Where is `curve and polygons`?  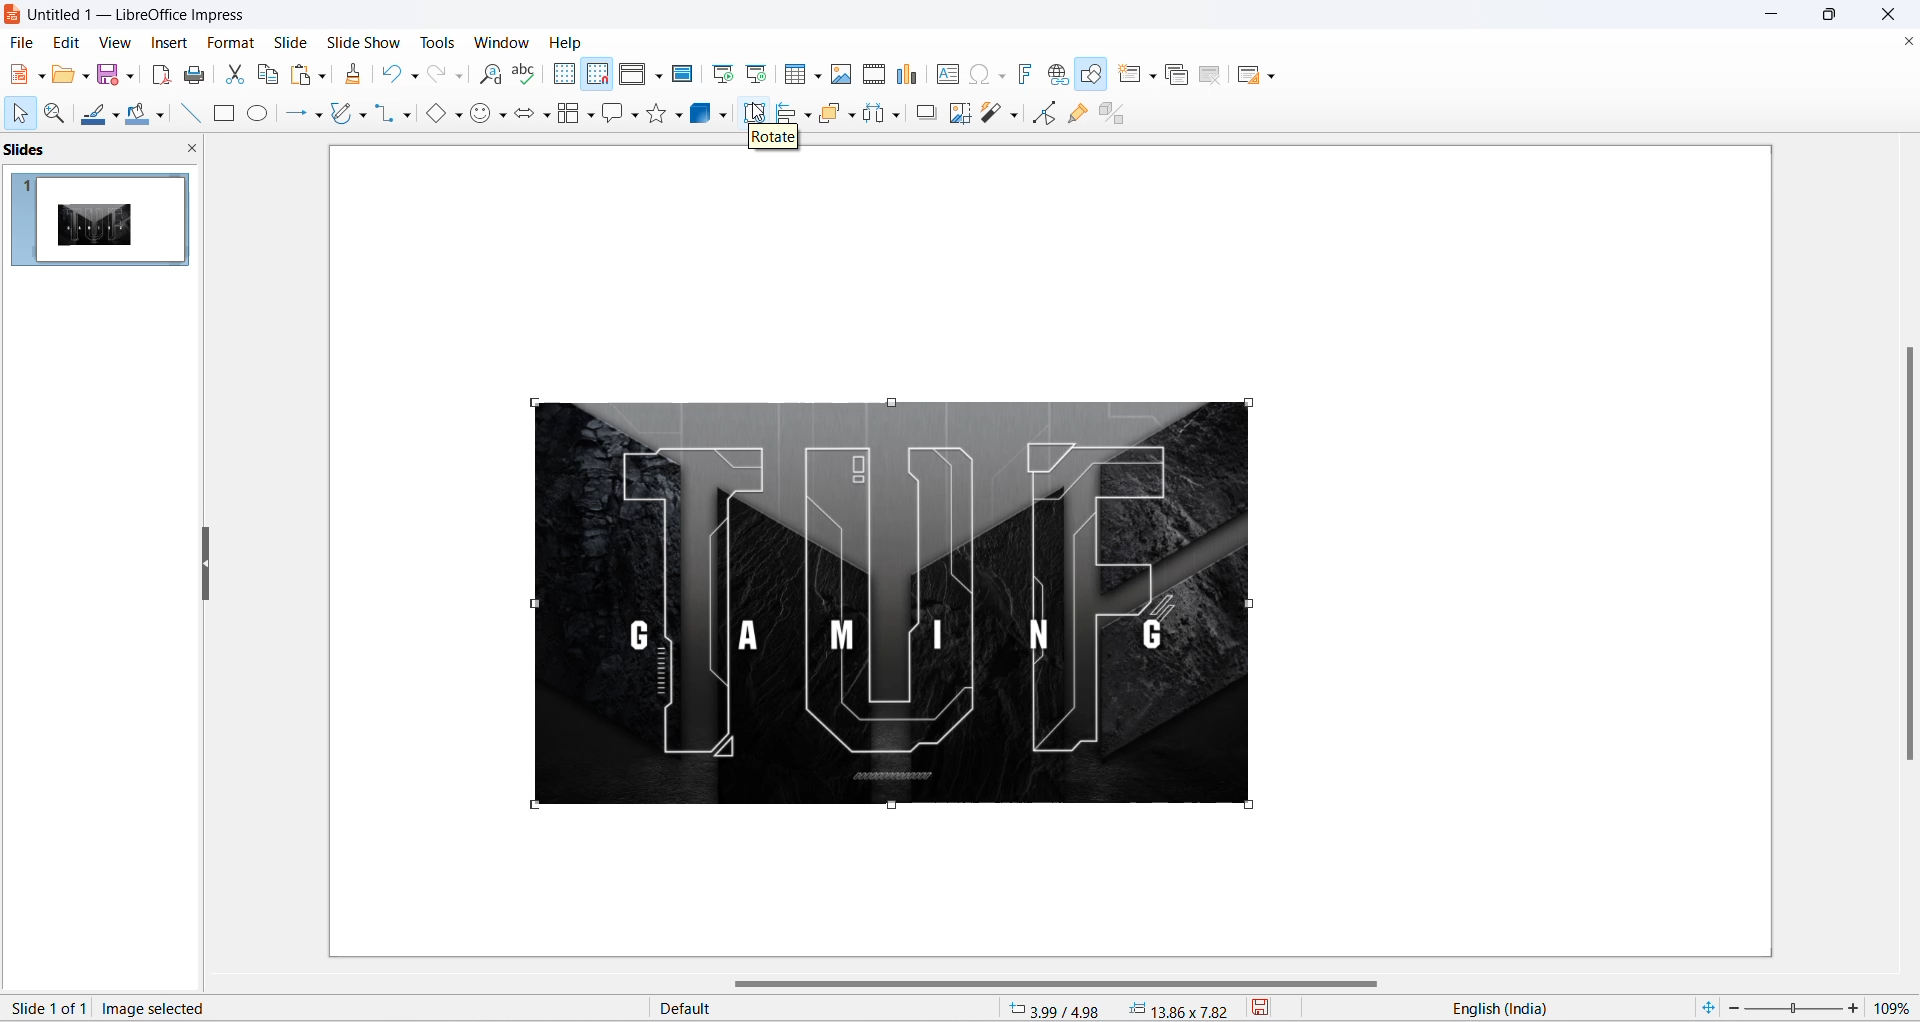
curve and polygons is located at coordinates (363, 117).